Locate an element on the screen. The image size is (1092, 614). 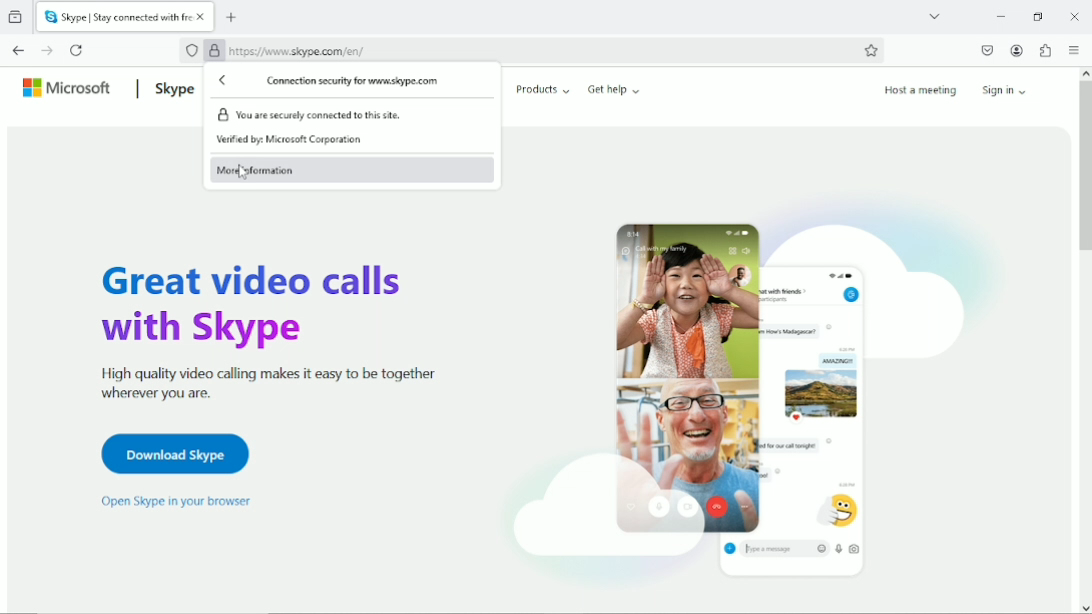
vertical scrollbar is located at coordinates (1085, 169).